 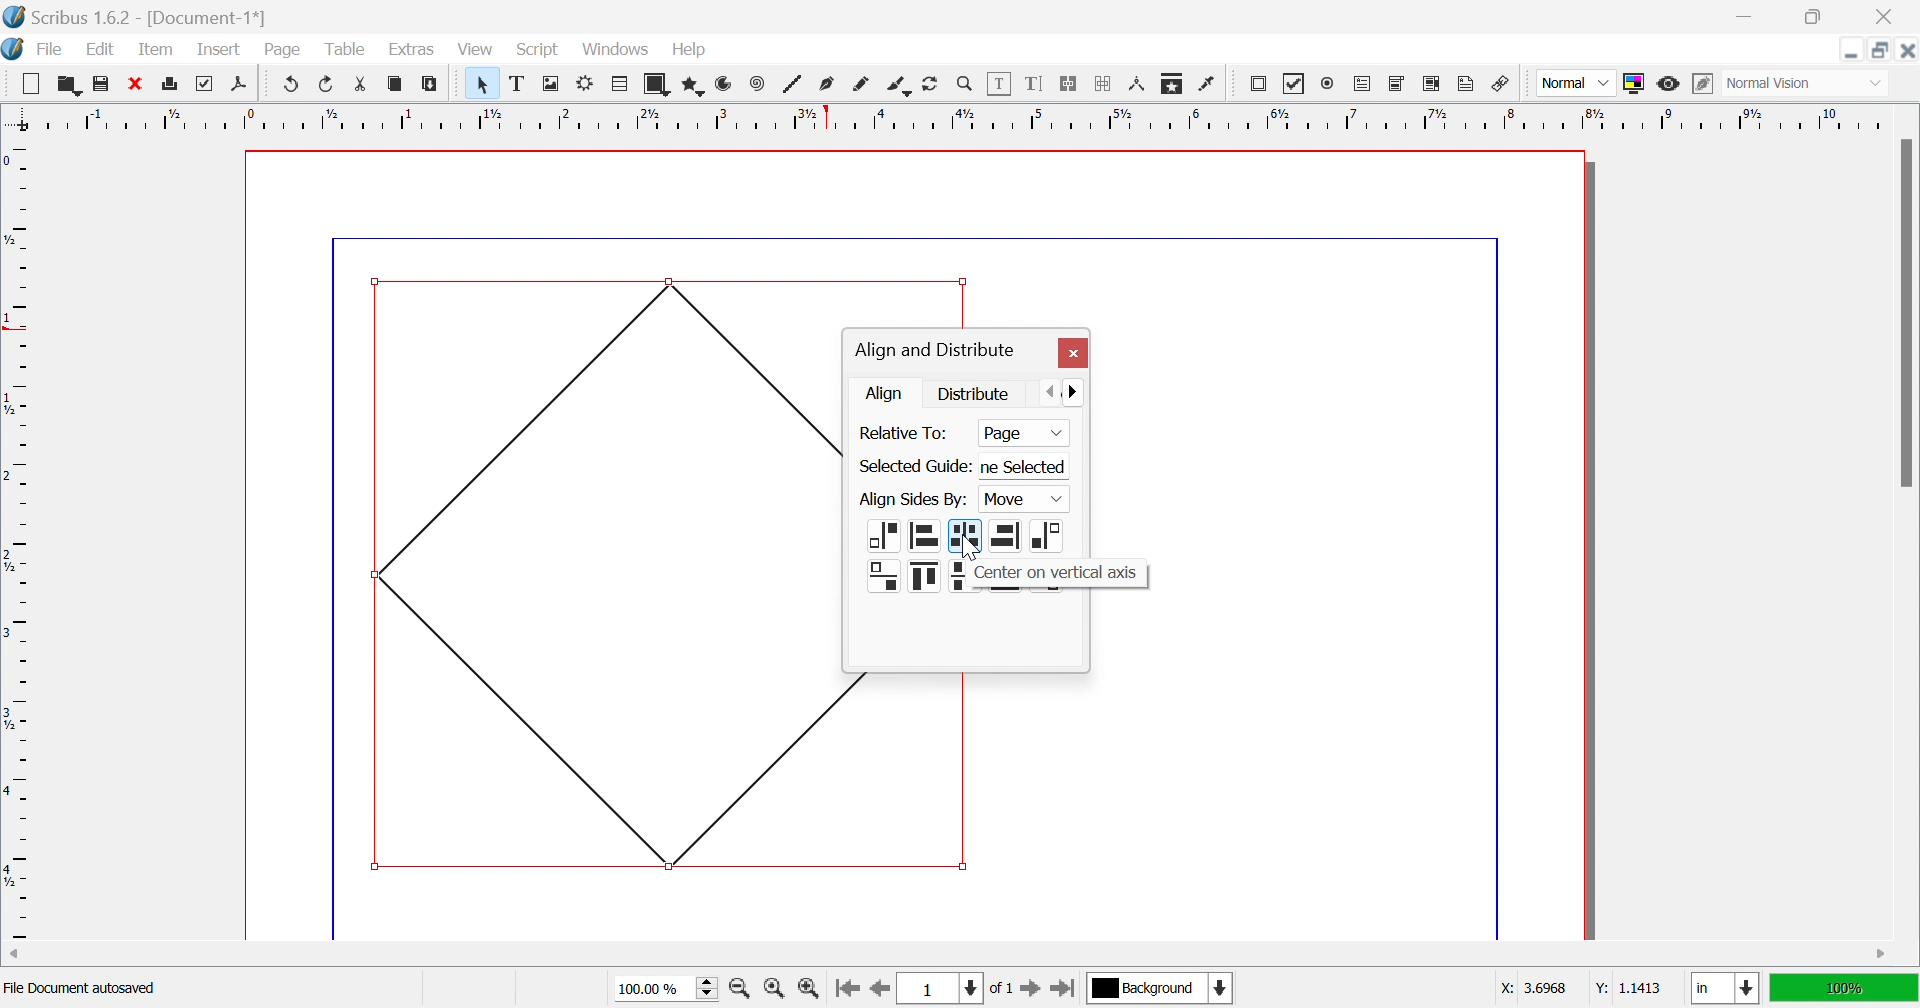 I want to click on Align, so click(x=887, y=393).